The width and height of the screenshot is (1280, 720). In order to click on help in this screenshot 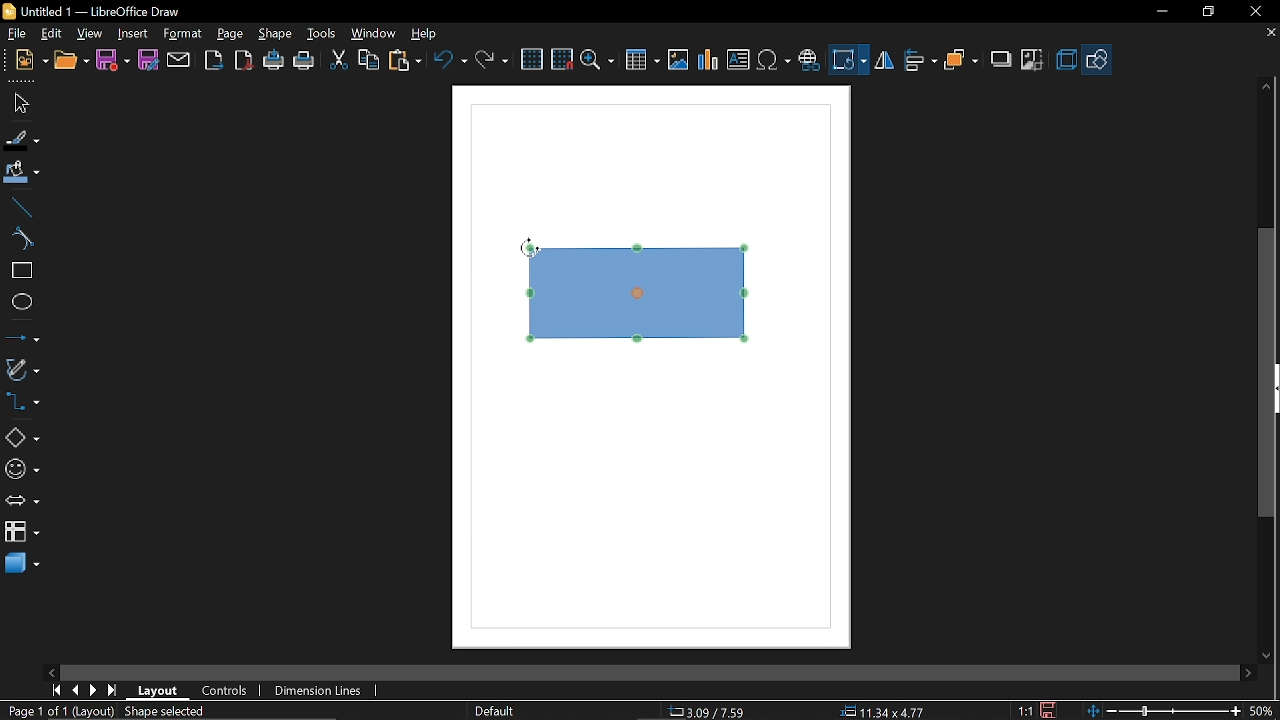, I will do `click(424, 35)`.